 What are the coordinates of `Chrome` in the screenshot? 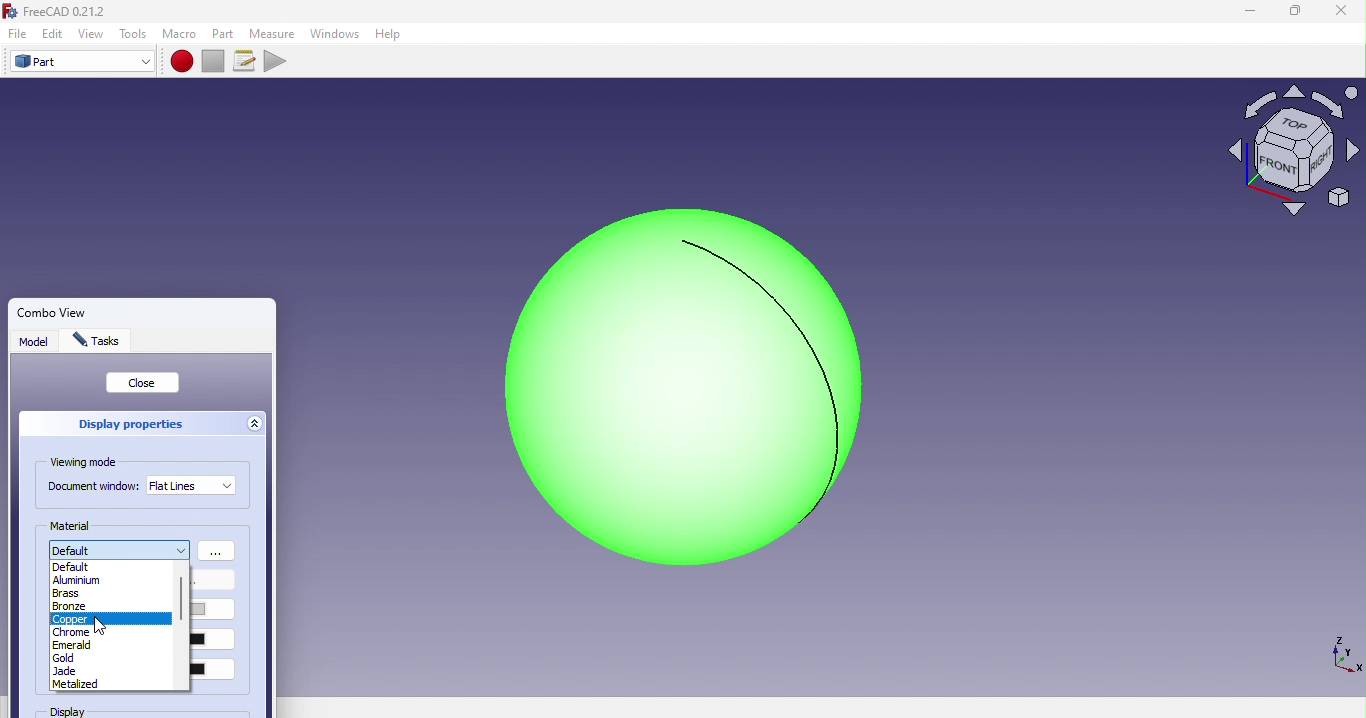 It's located at (74, 632).